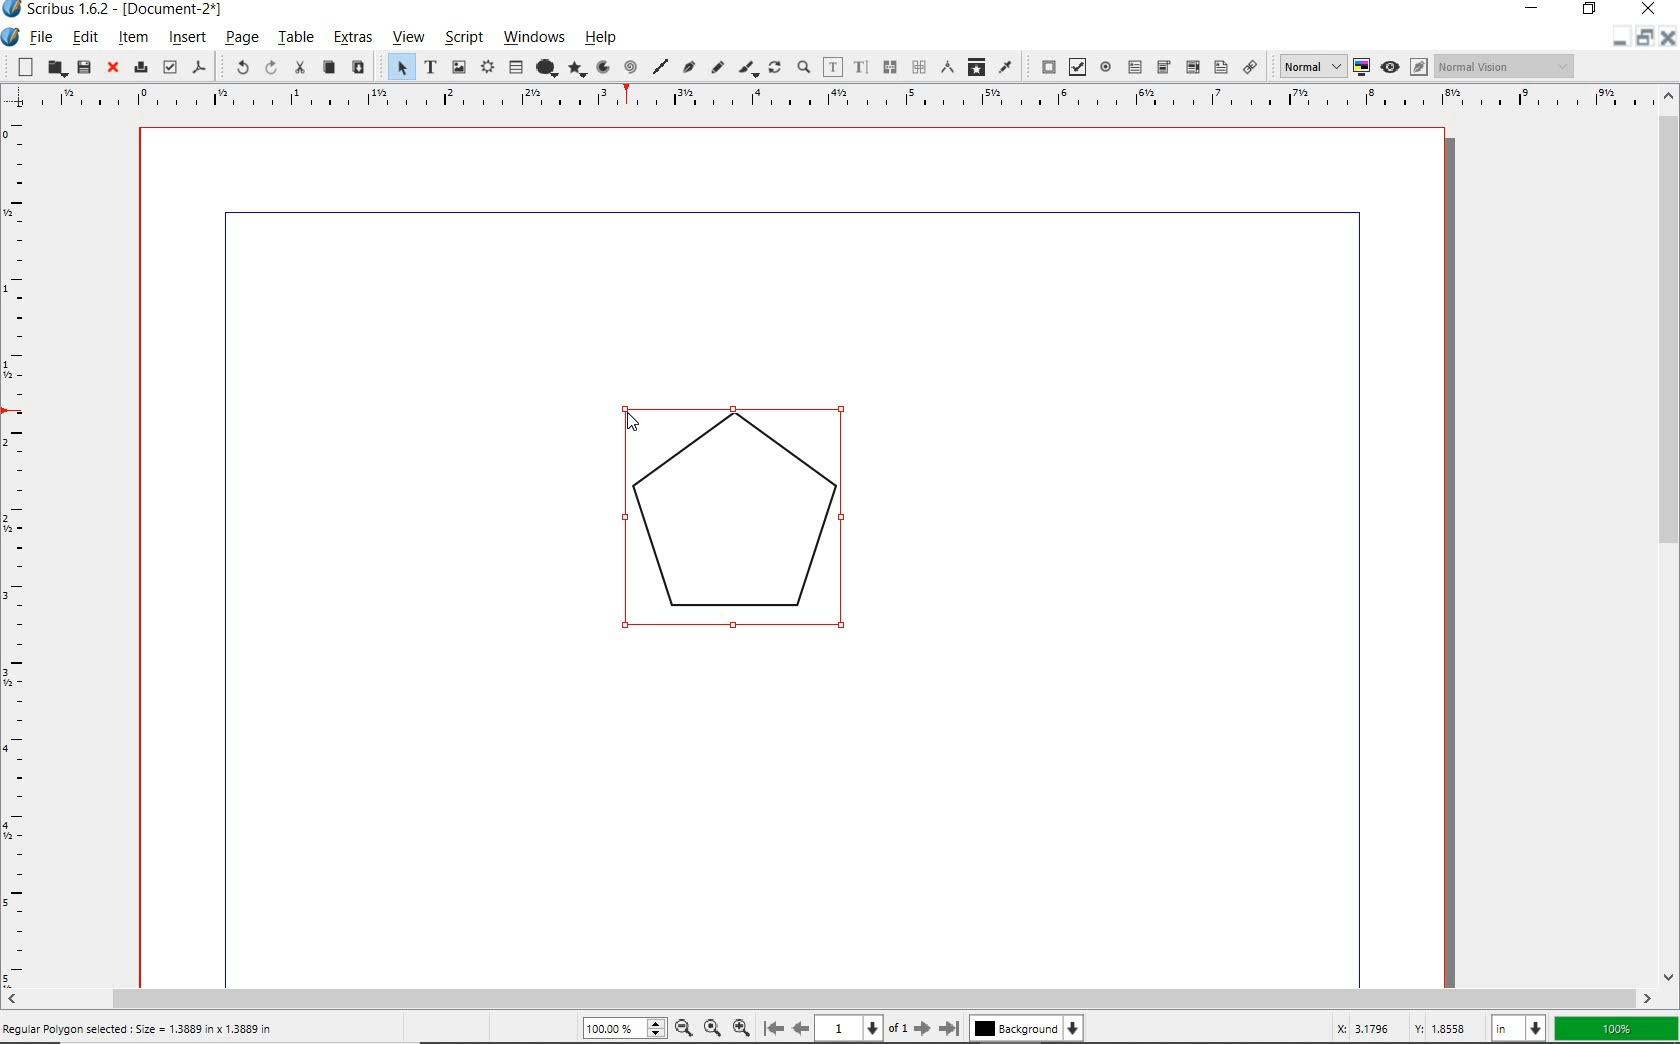  What do you see at coordinates (1107, 67) in the screenshot?
I see `pdf radio button` at bounding box center [1107, 67].